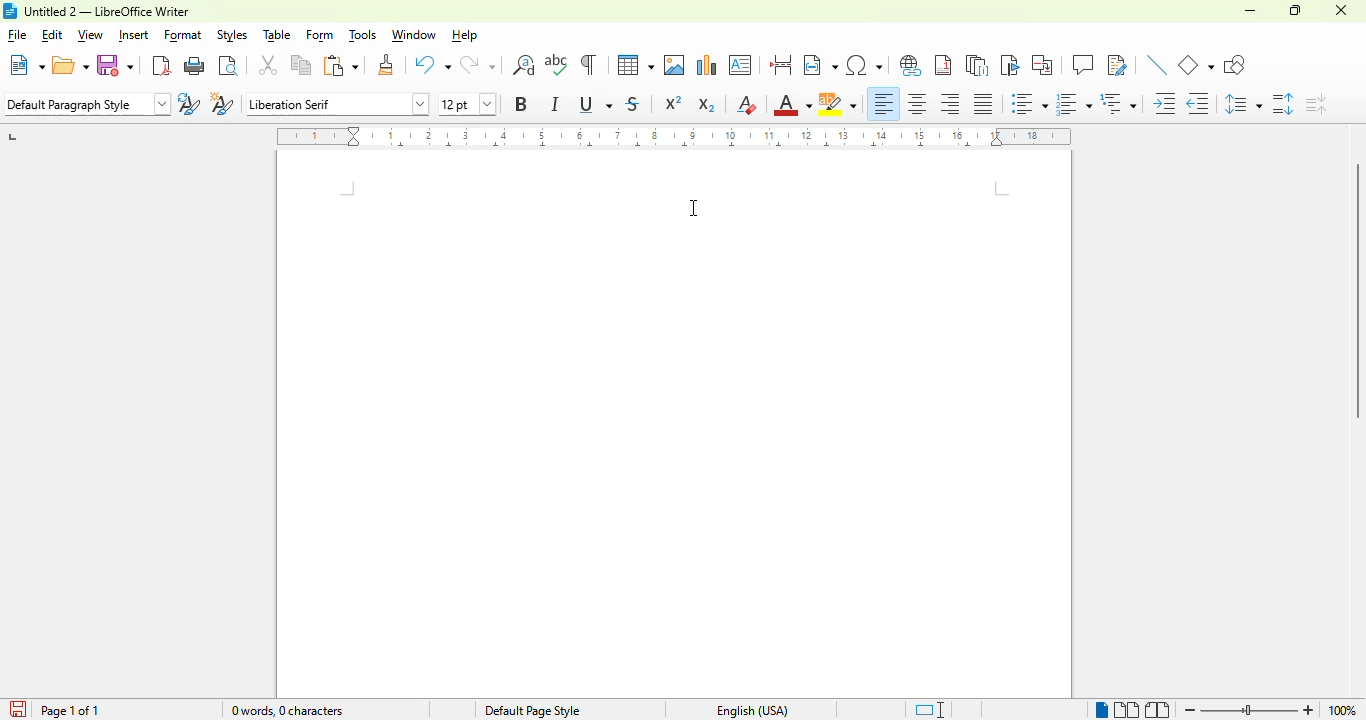 This screenshot has width=1366, height=720. I want to click on open, so click(70, 65).